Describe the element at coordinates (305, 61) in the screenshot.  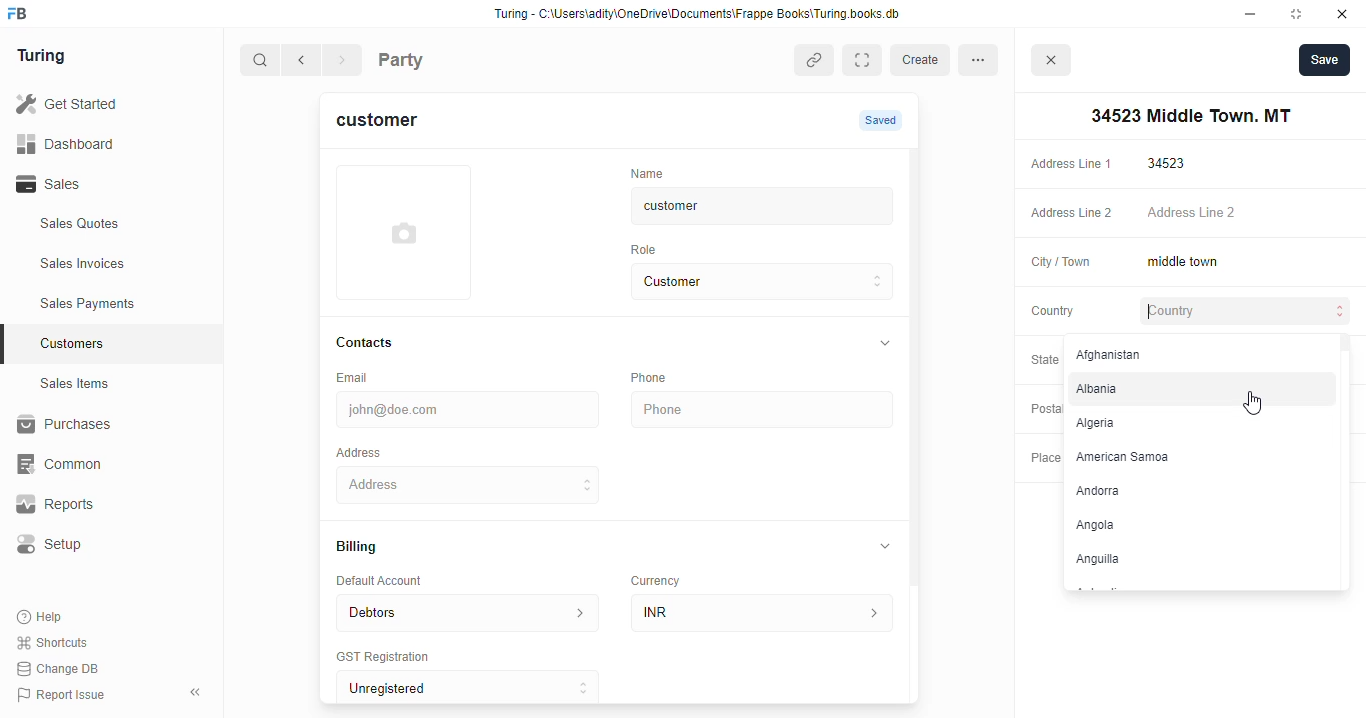
I see `go back` at that location.